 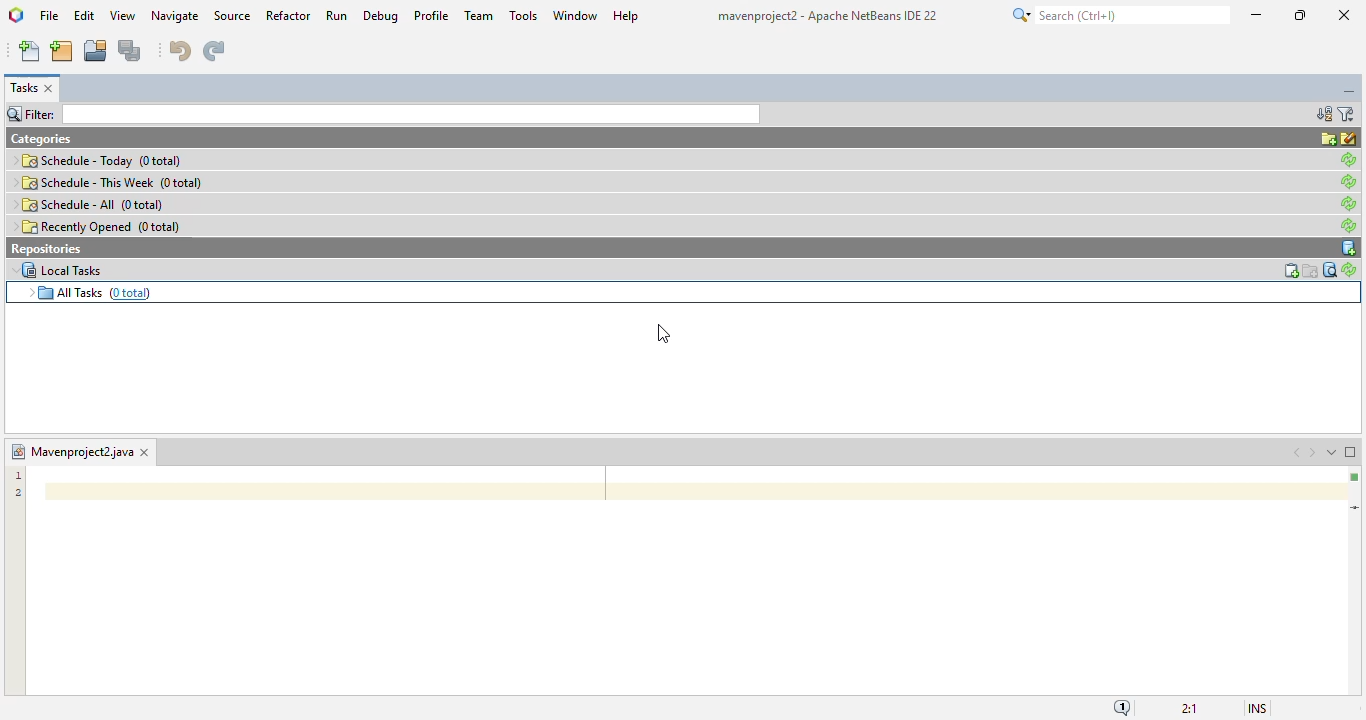 What do you see at coordinates (232, 16) in the screenshot?
I see `source` at bounding box center [232, 16].